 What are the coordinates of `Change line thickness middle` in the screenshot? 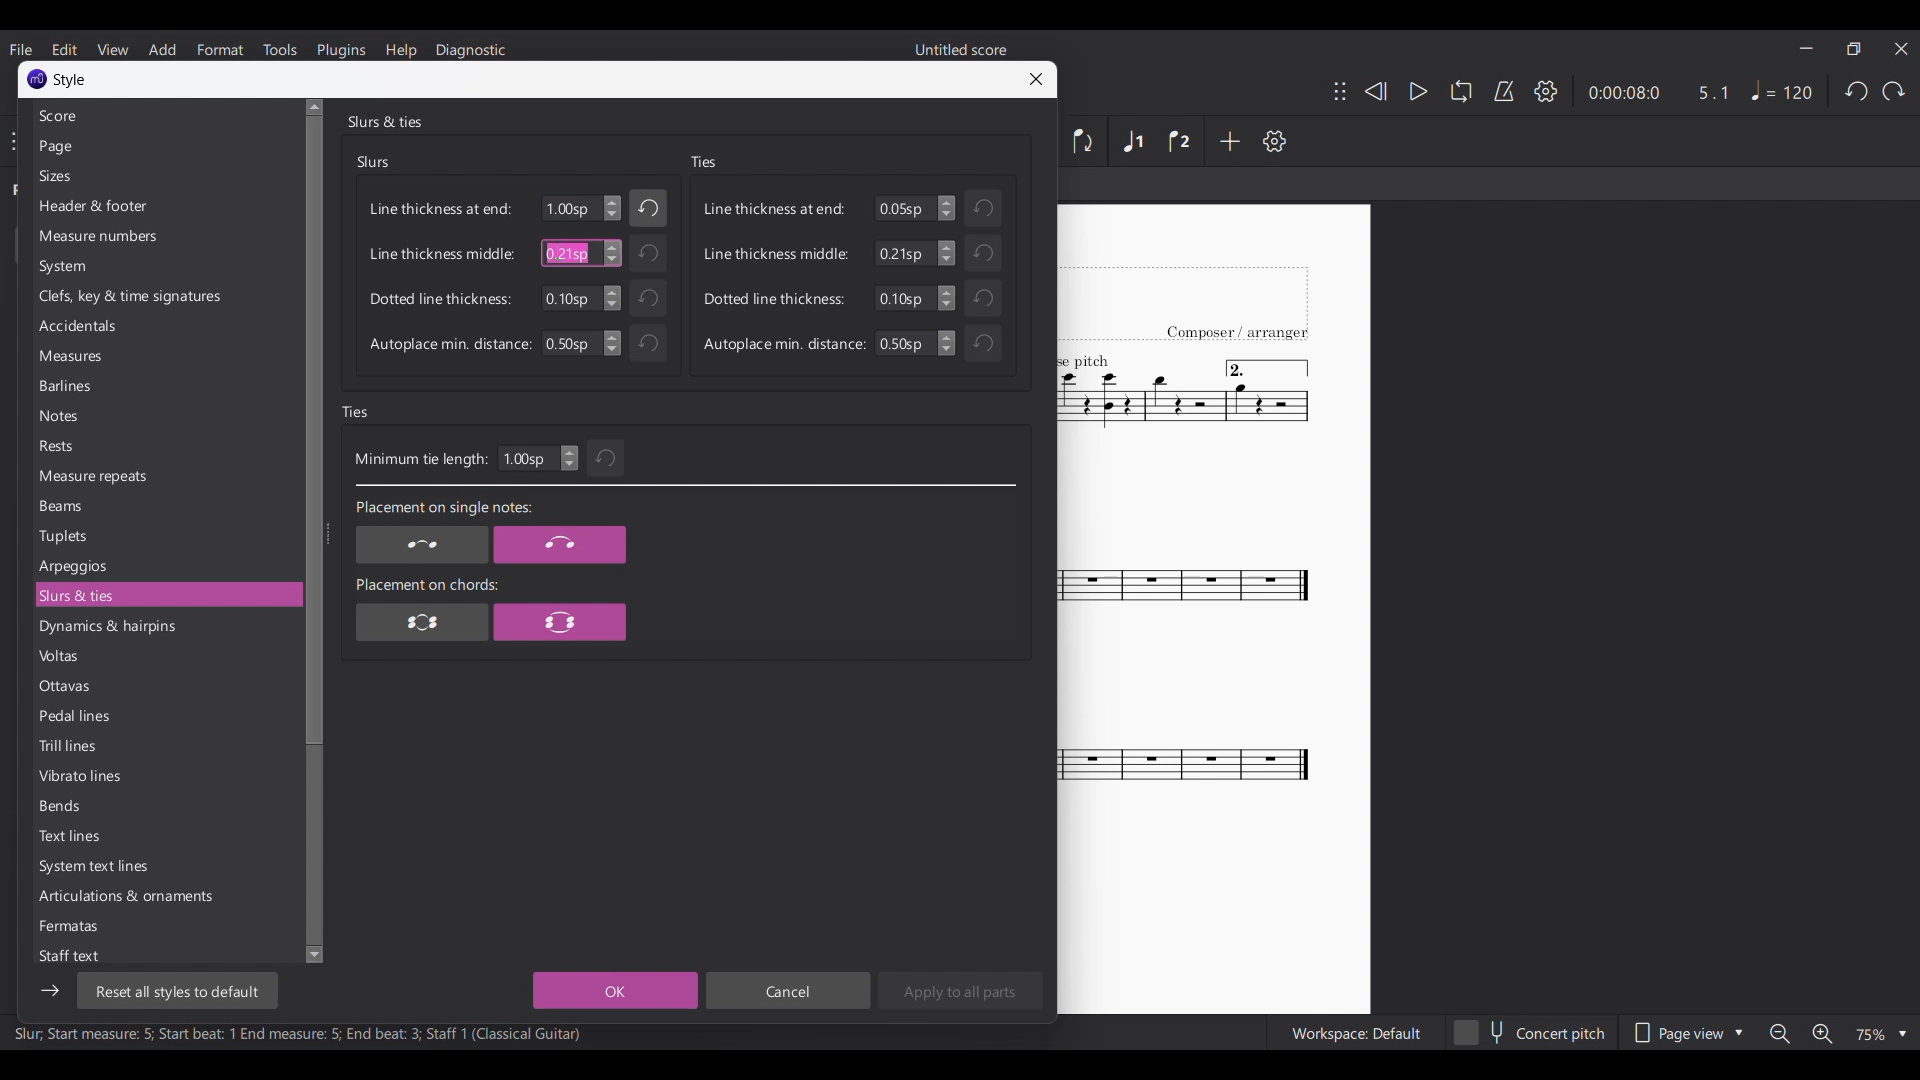 It's located at (946, 253).